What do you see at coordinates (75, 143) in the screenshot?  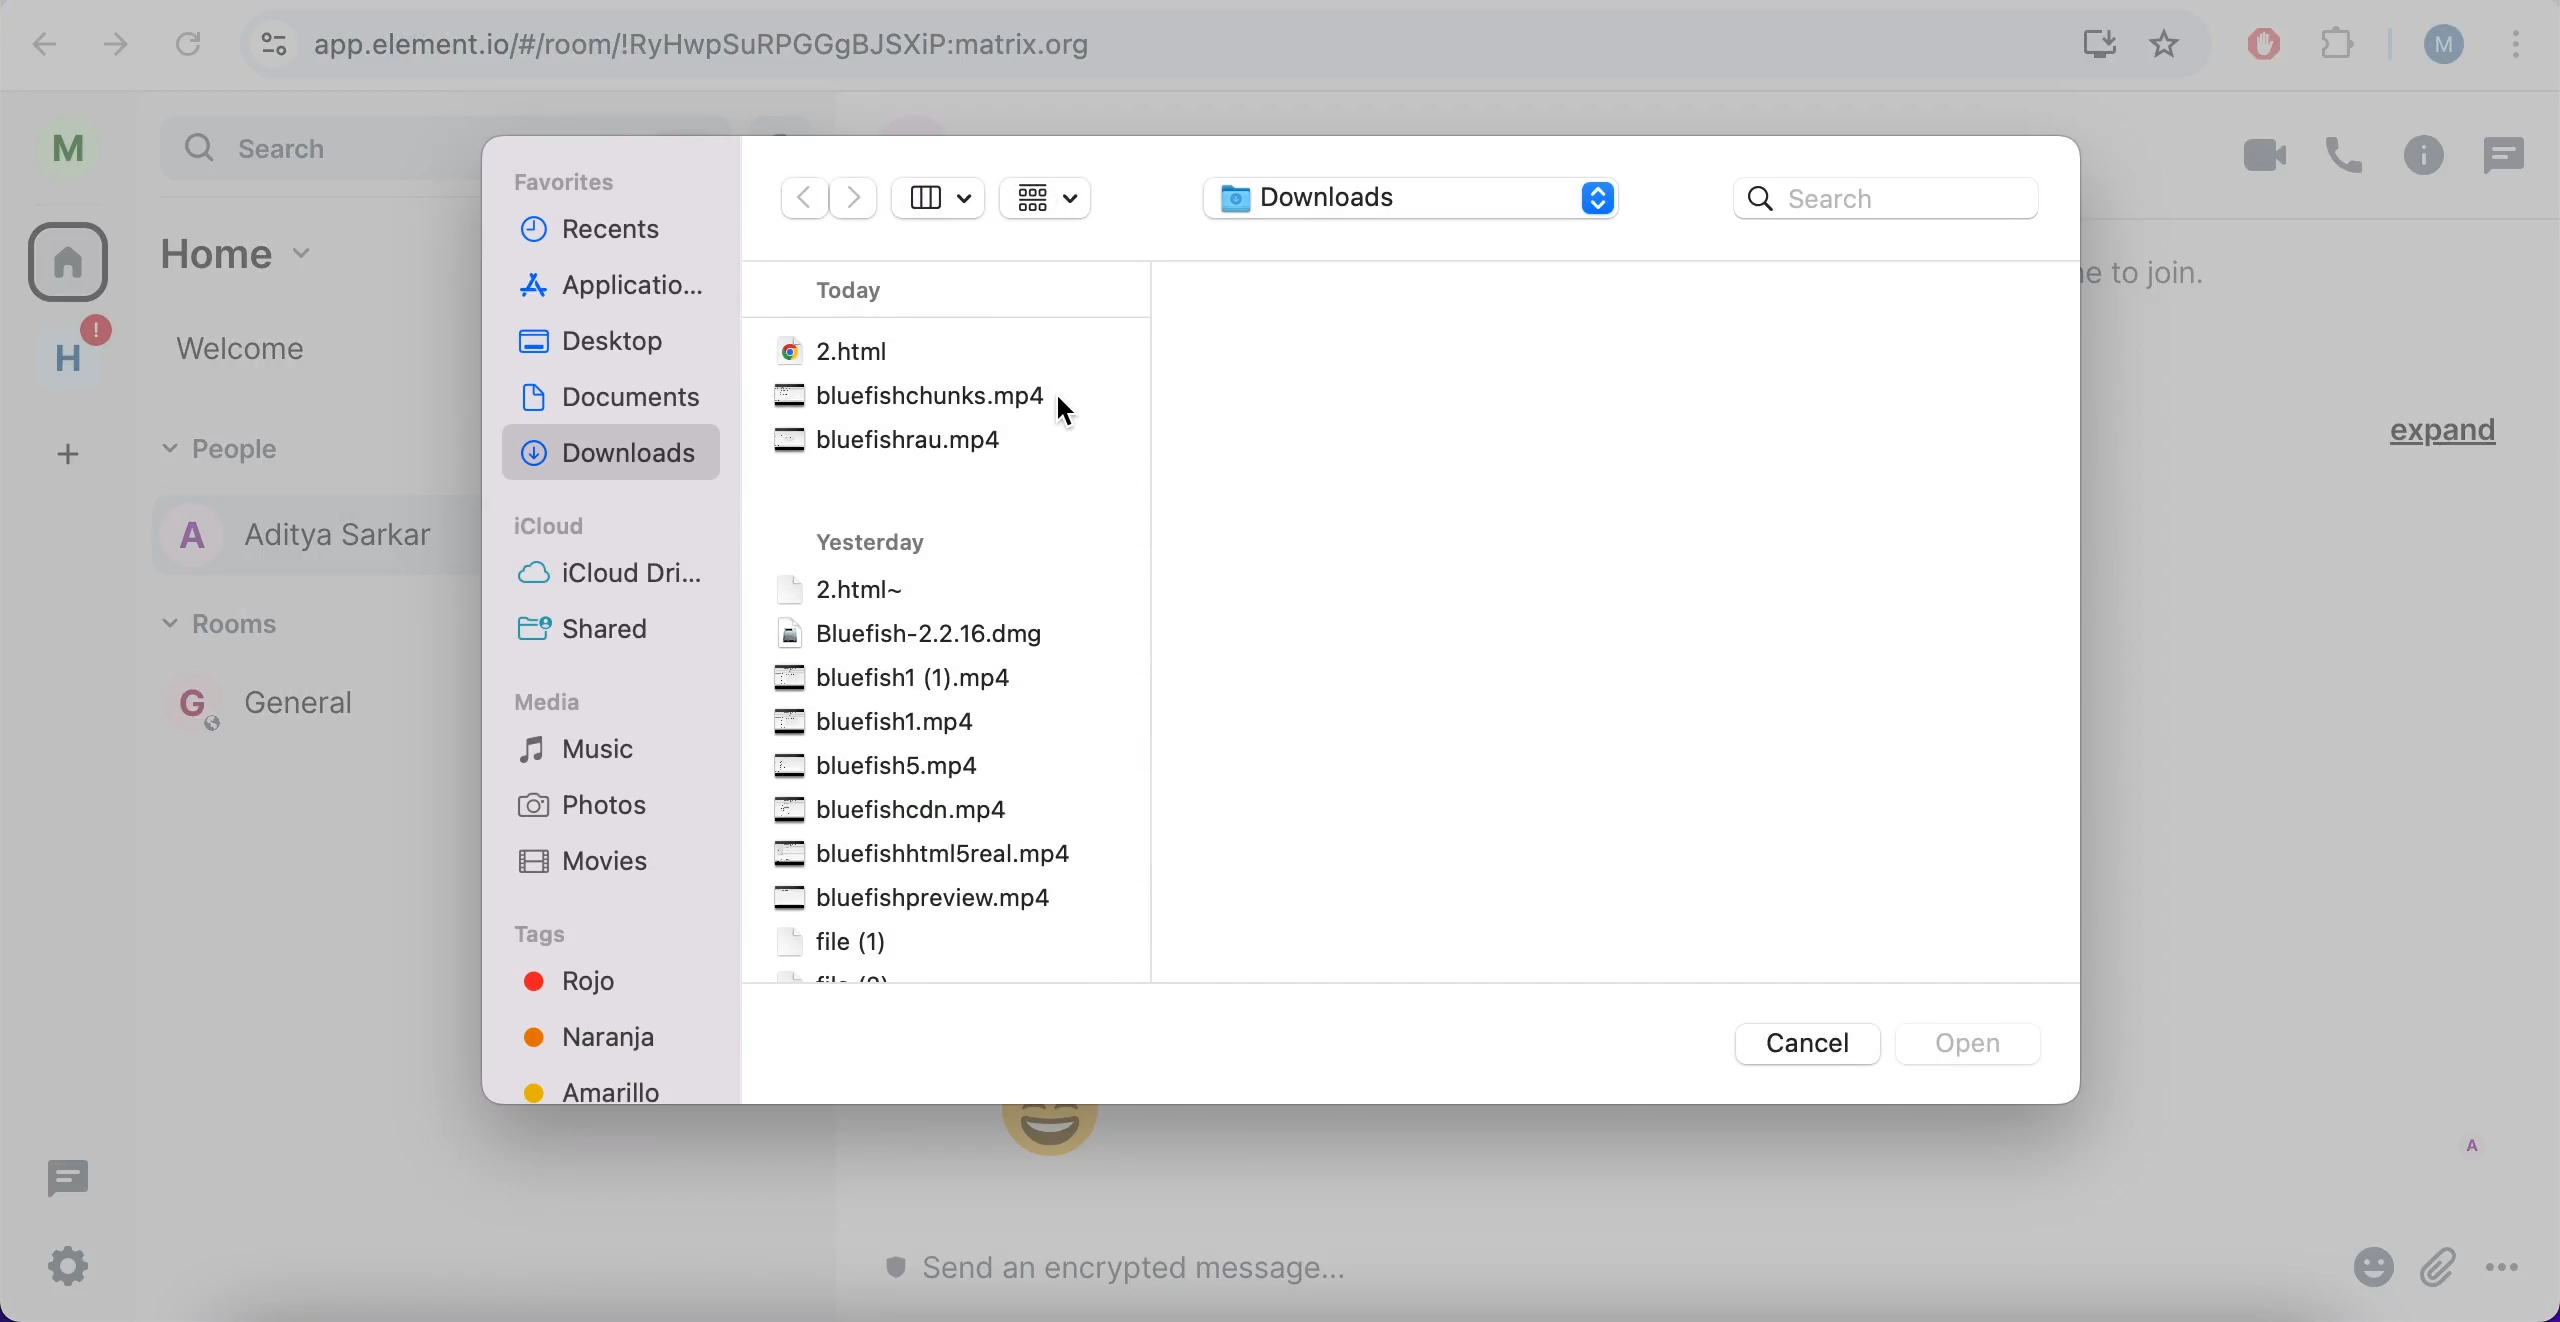 I see `profile` at bounding box center [75, 143].